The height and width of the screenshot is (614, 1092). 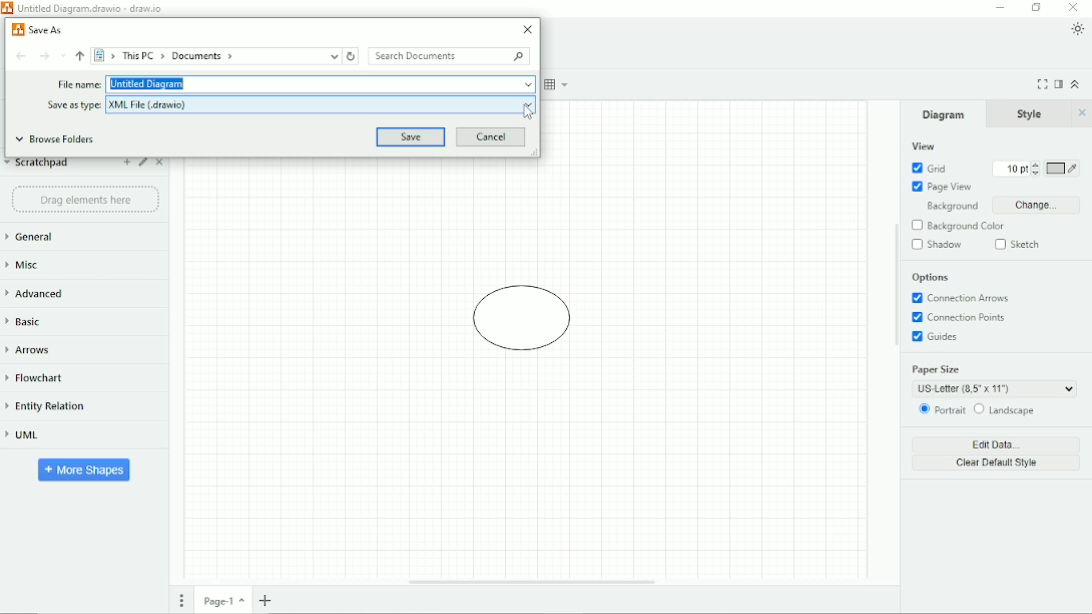 I want to click on Options, so click(x=931, y=278).